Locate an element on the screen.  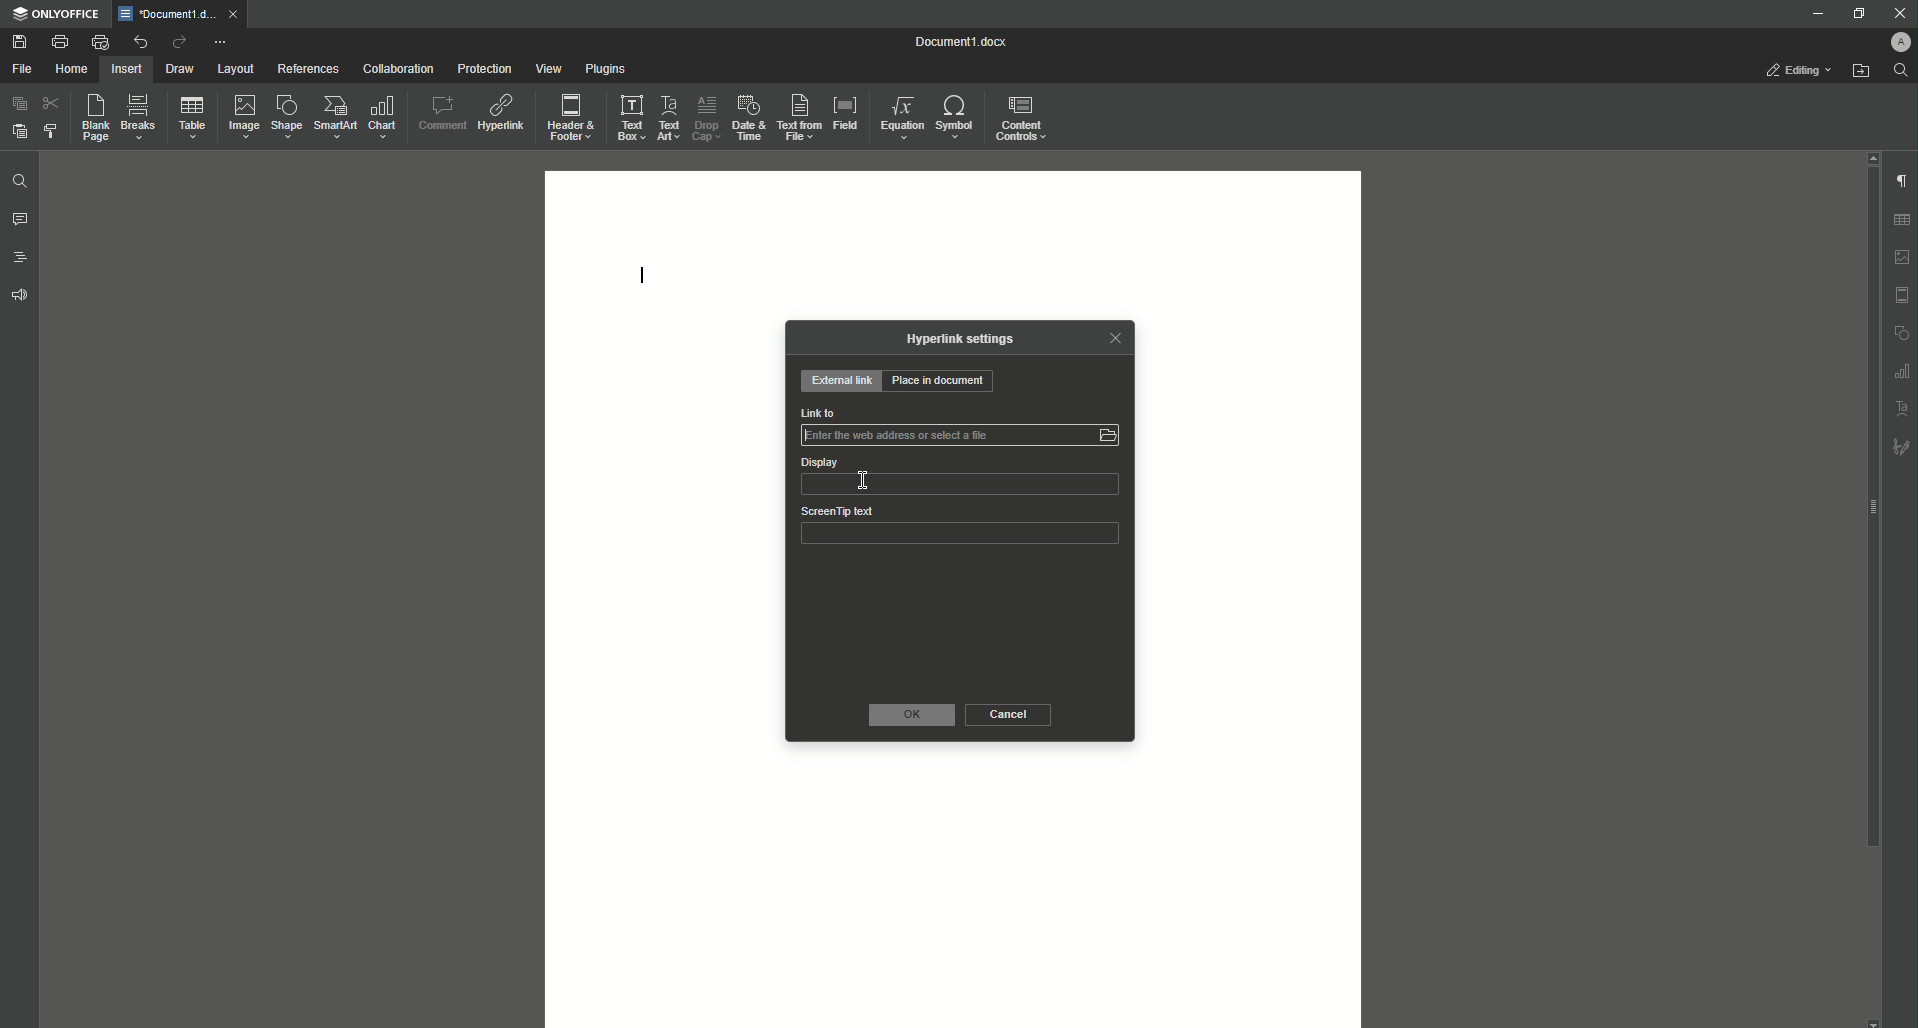
ONLYOFFICE is located at coordinates (56, 15).